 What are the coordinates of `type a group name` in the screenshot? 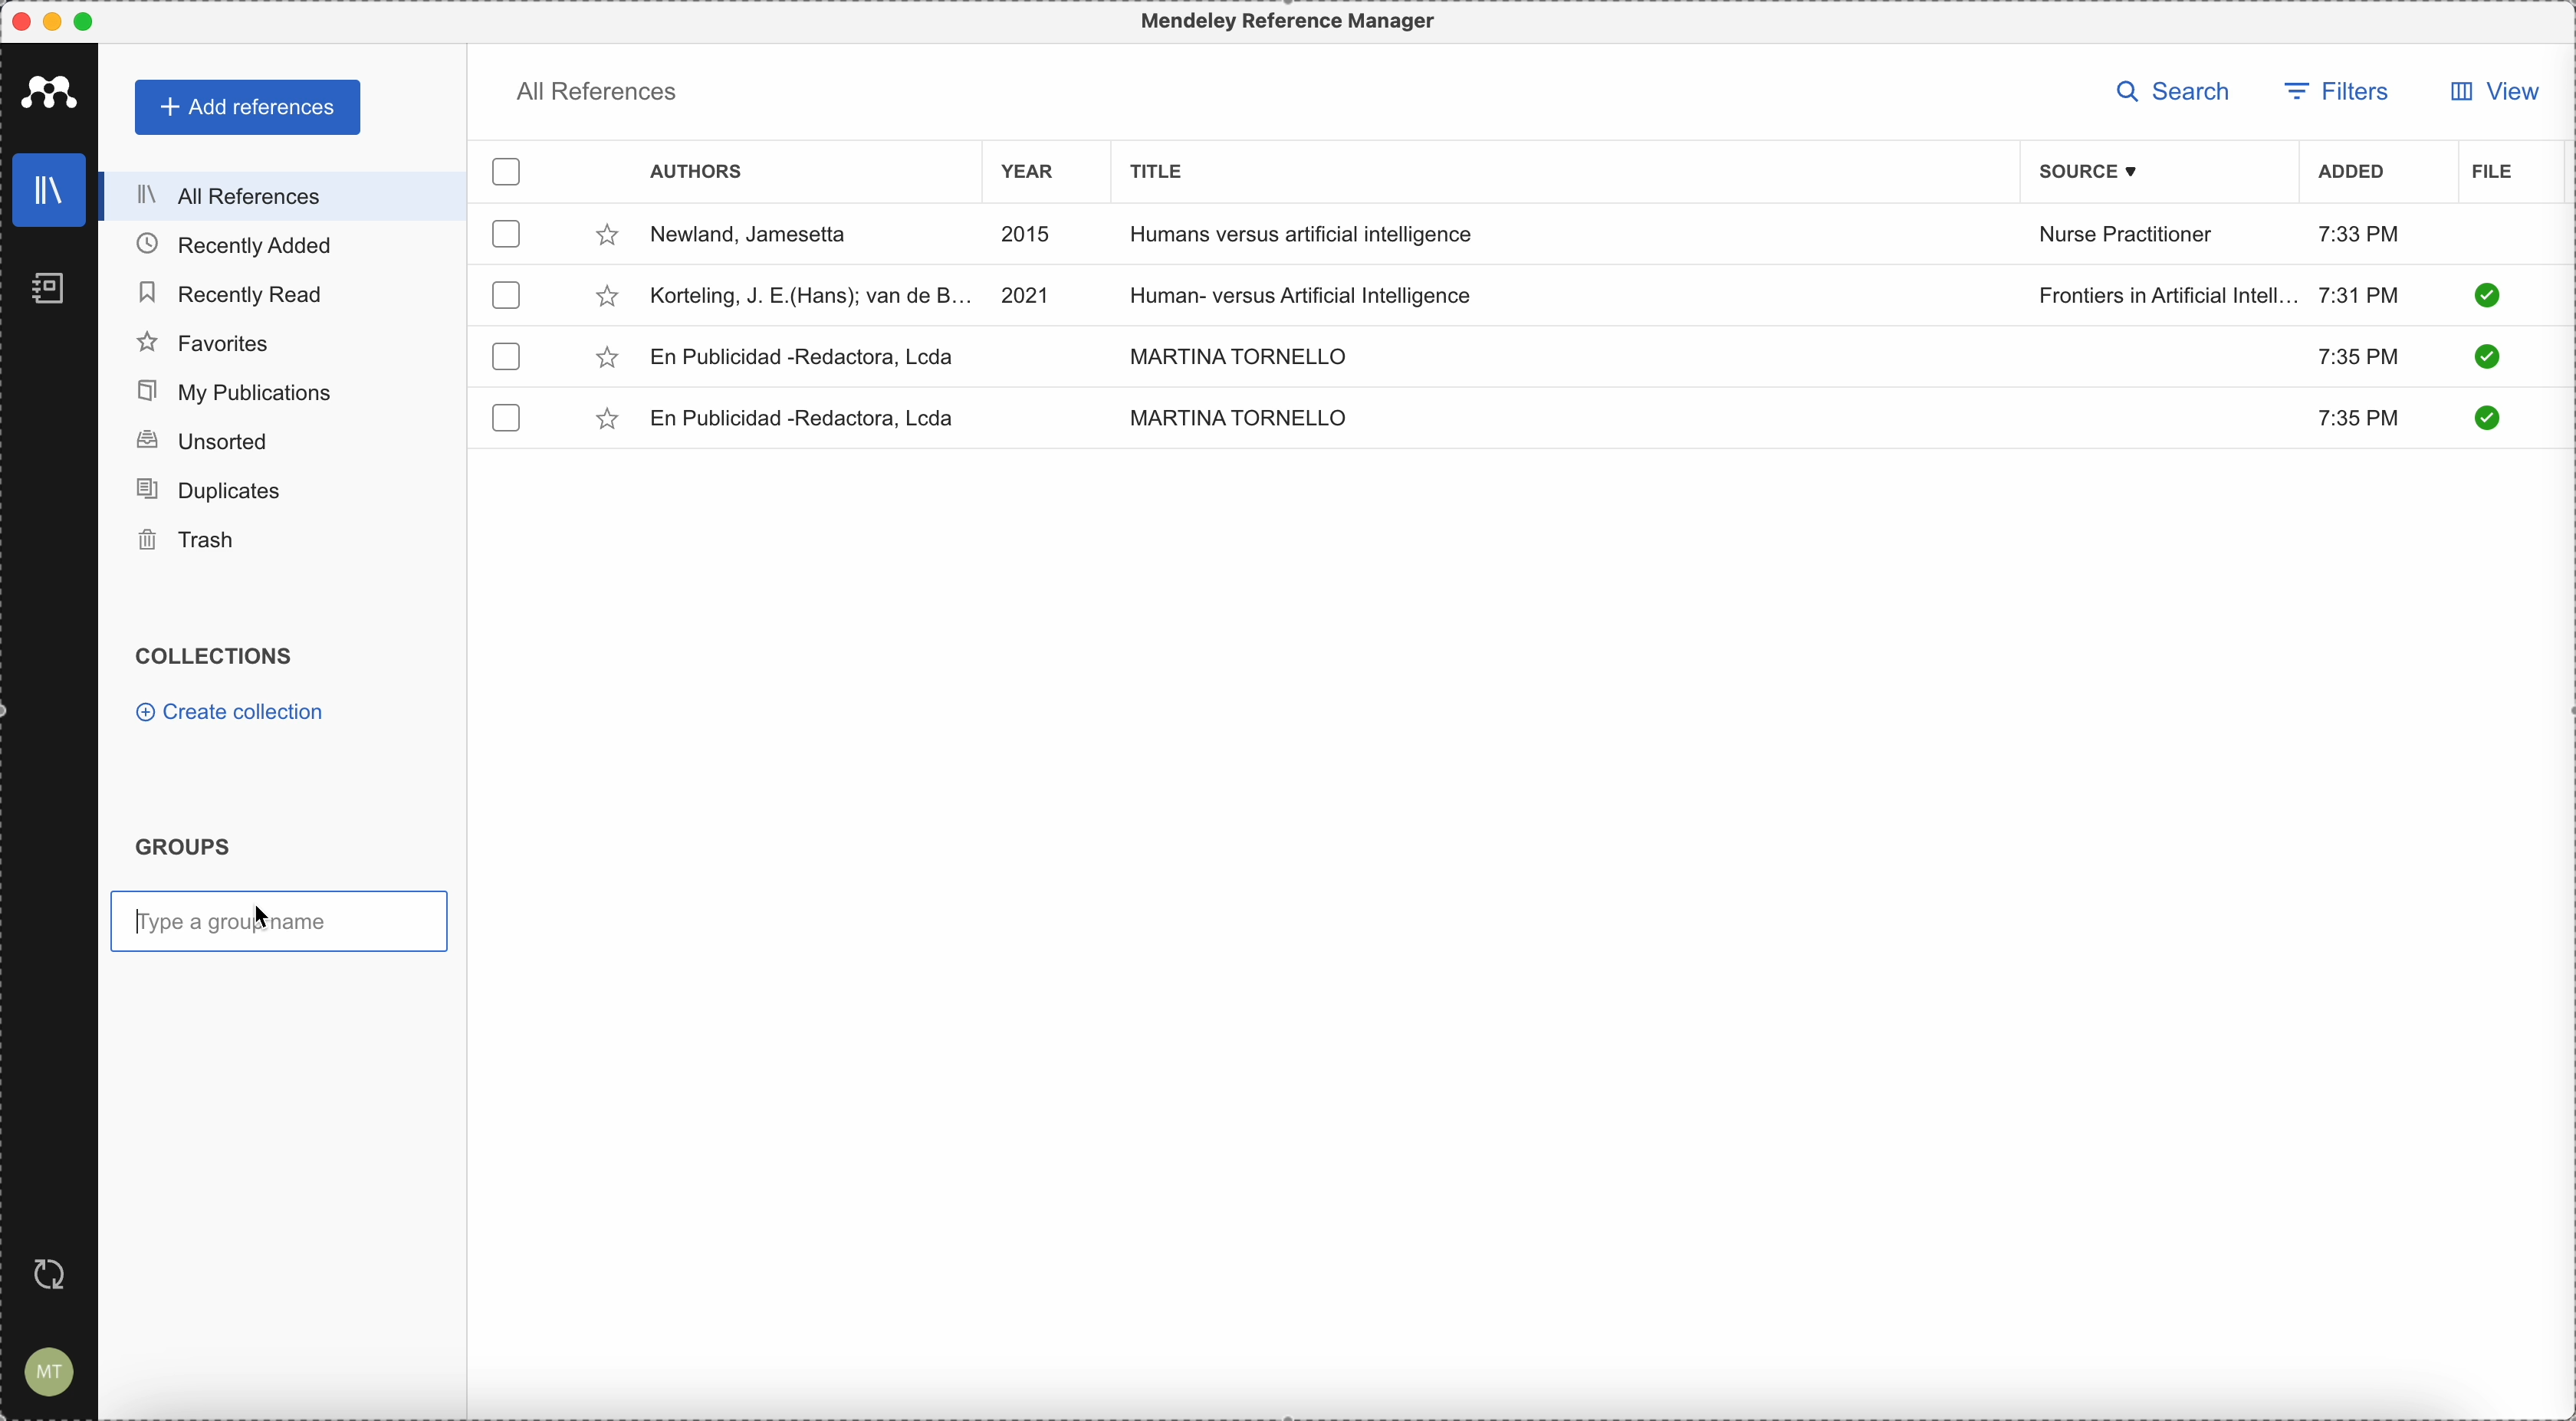 It's located at (372, 923).